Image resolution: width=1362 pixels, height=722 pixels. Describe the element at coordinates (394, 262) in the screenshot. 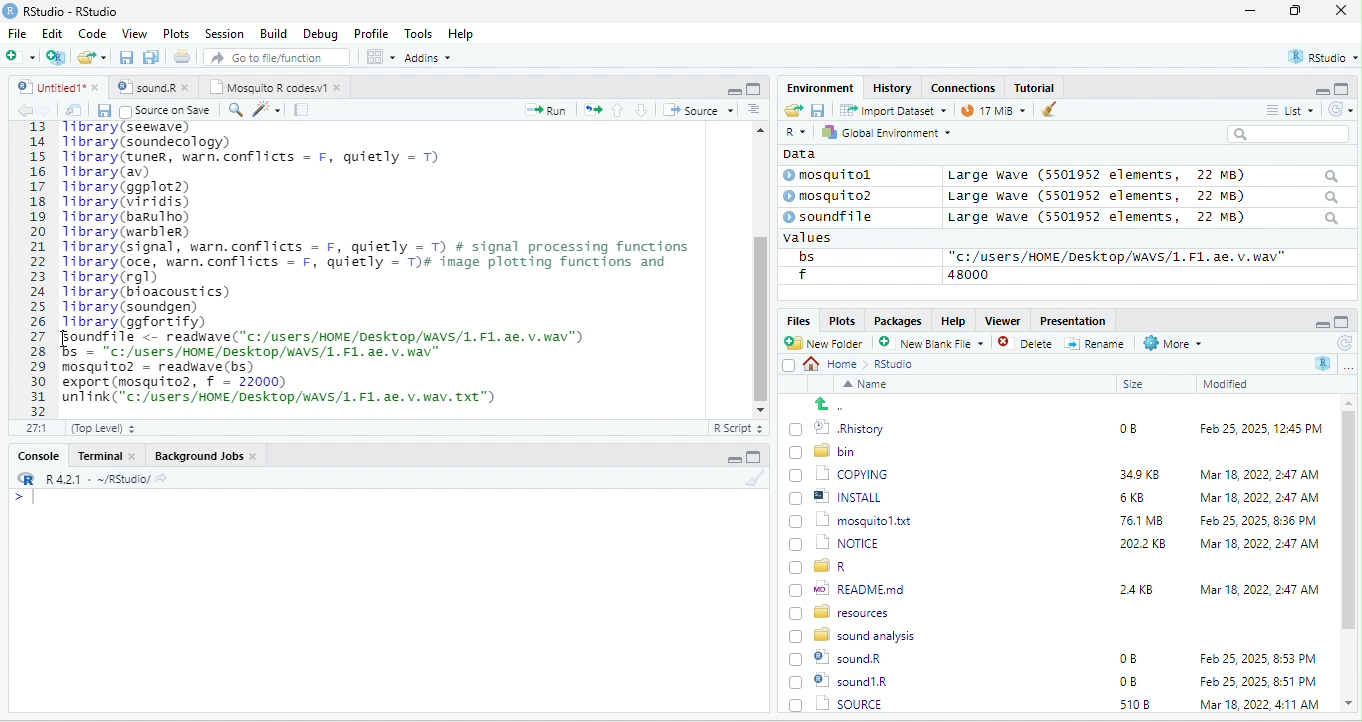

I see `fipt 2 (0) ©] Rhistory 0B Feb 25, 2025, 12:45 PM
oO bin
0) 1) copying 349K8 Mar 18,2022, 247 AM
(J ®] INSTALL 6KB Mar 18, 2022, 247 AM
(0 1) mosauitoxt T6IMB Feb 25,2025 8:36 PM
0 [3 norce 2002K8 Mar 18, 2022, 247 AM
0 @r
(7) %) READMEmd 248 Mar 18, 2022, 247 AM
(0) resources
[5 sound analysis
(0) ©) soundiR LO Feb 25, 2025, 851 PM
0 1 source s108 Mar 18, 2022, 41 AM
(71 Uninstallexe 1302KB  Apr26,2022 1.00PM ¥` at that location.